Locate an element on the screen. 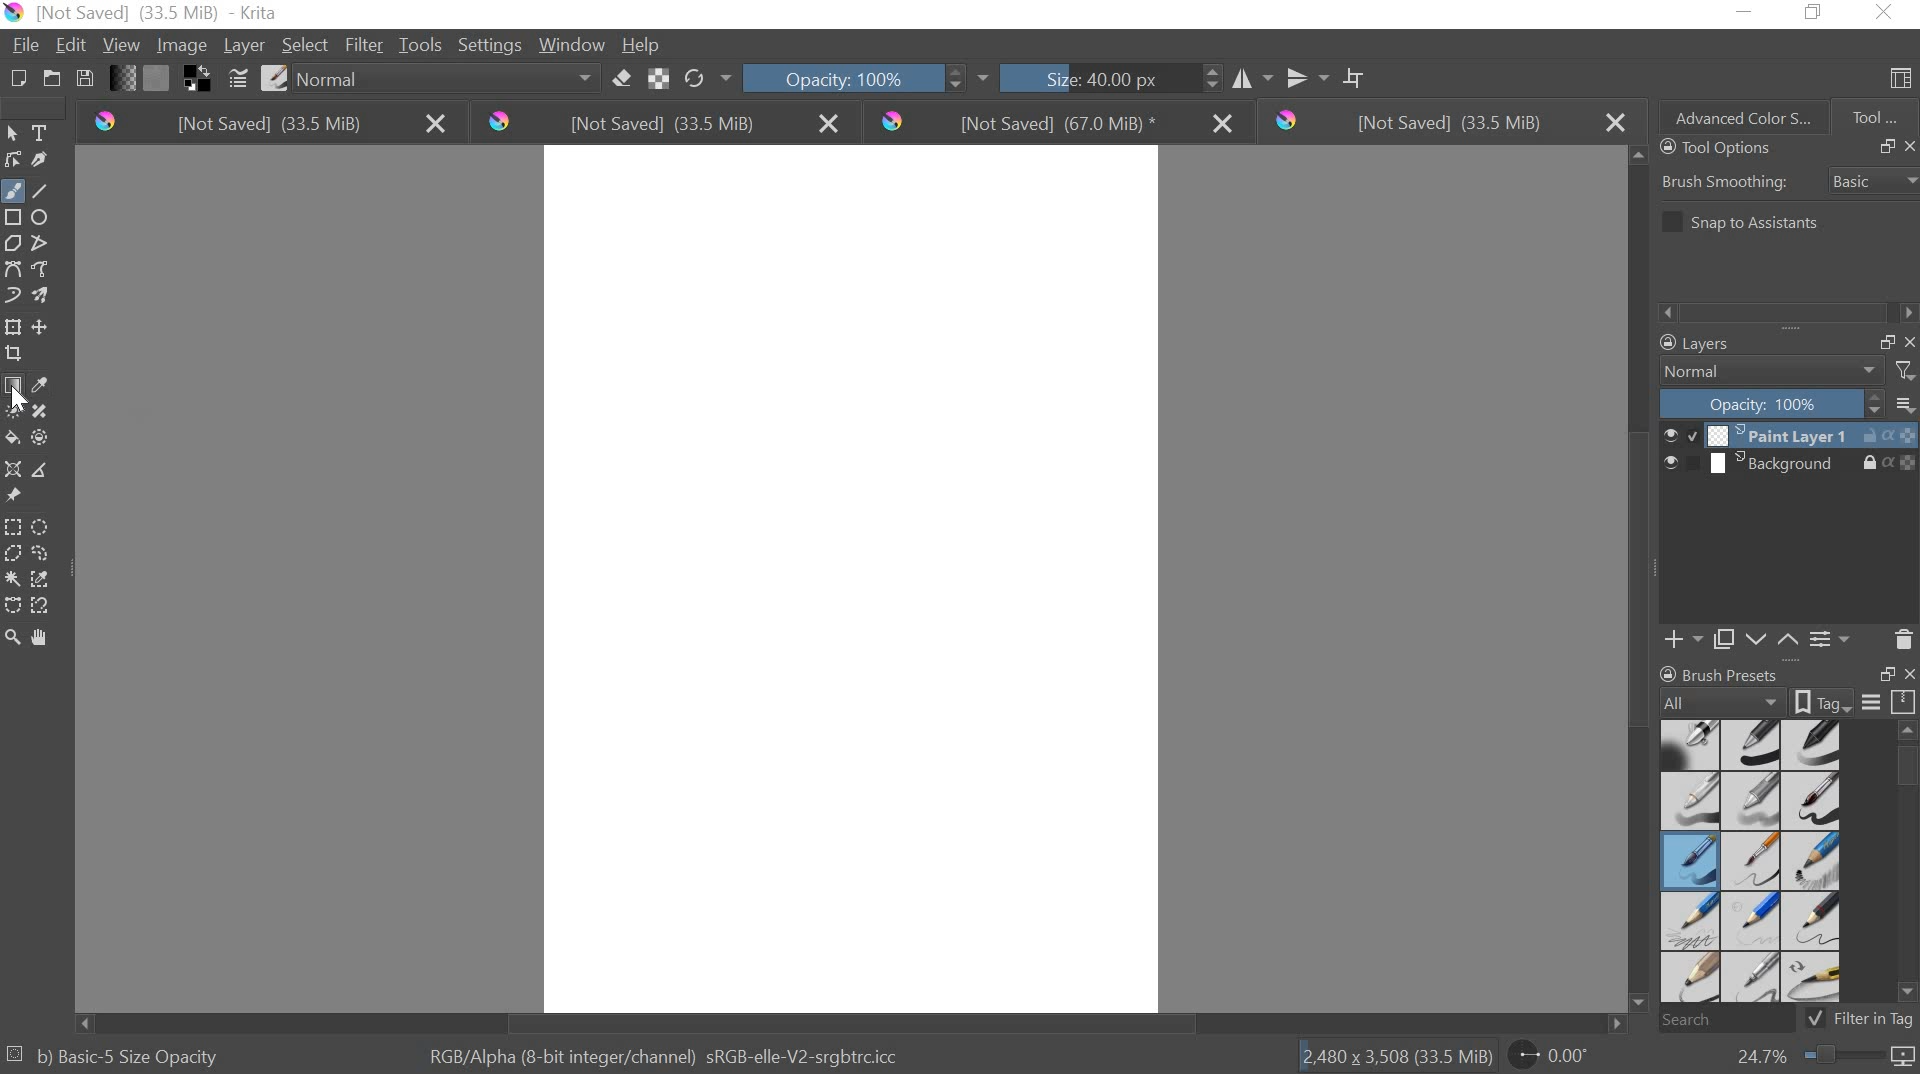 The height and width of the screenshot is (1074, 1920). colorize mask tool is located at coordinates (17, 410).